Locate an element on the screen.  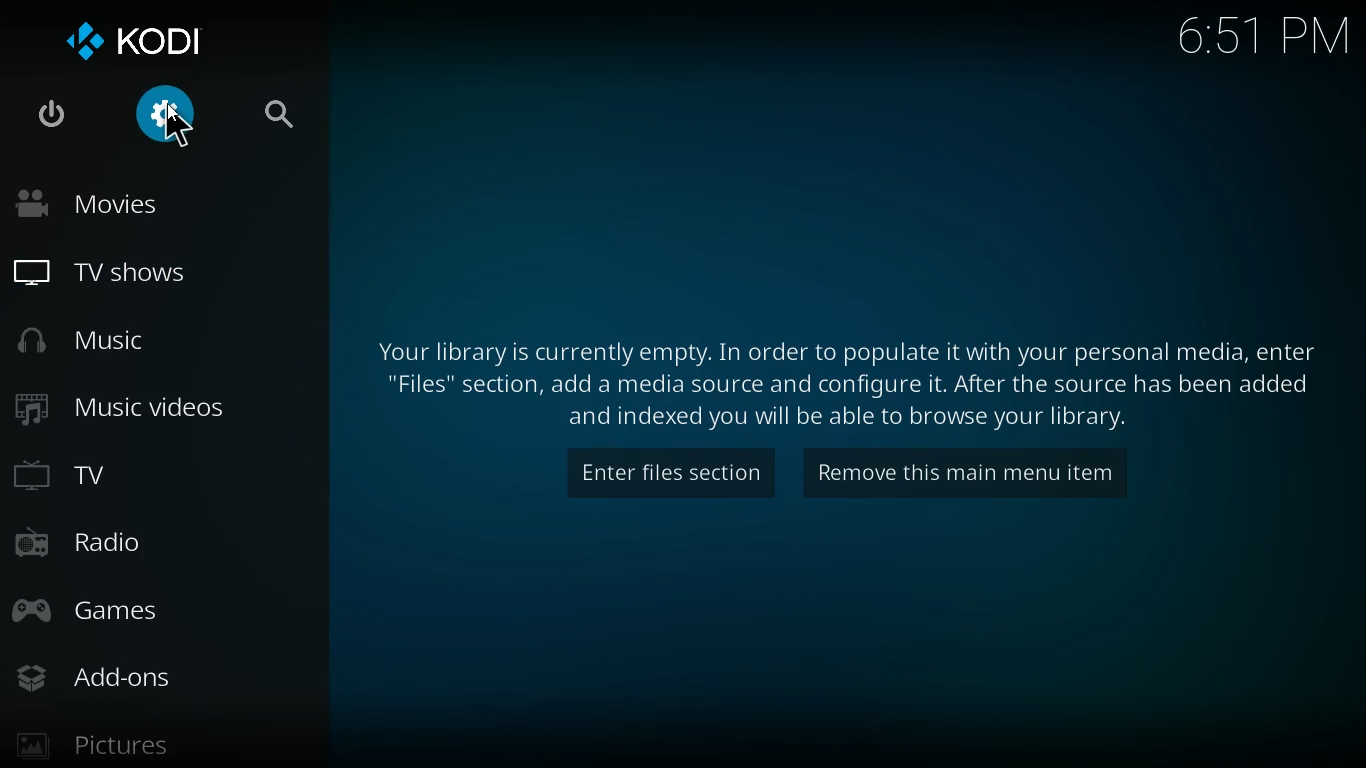
enter files section is located at coordinates (663, 476).